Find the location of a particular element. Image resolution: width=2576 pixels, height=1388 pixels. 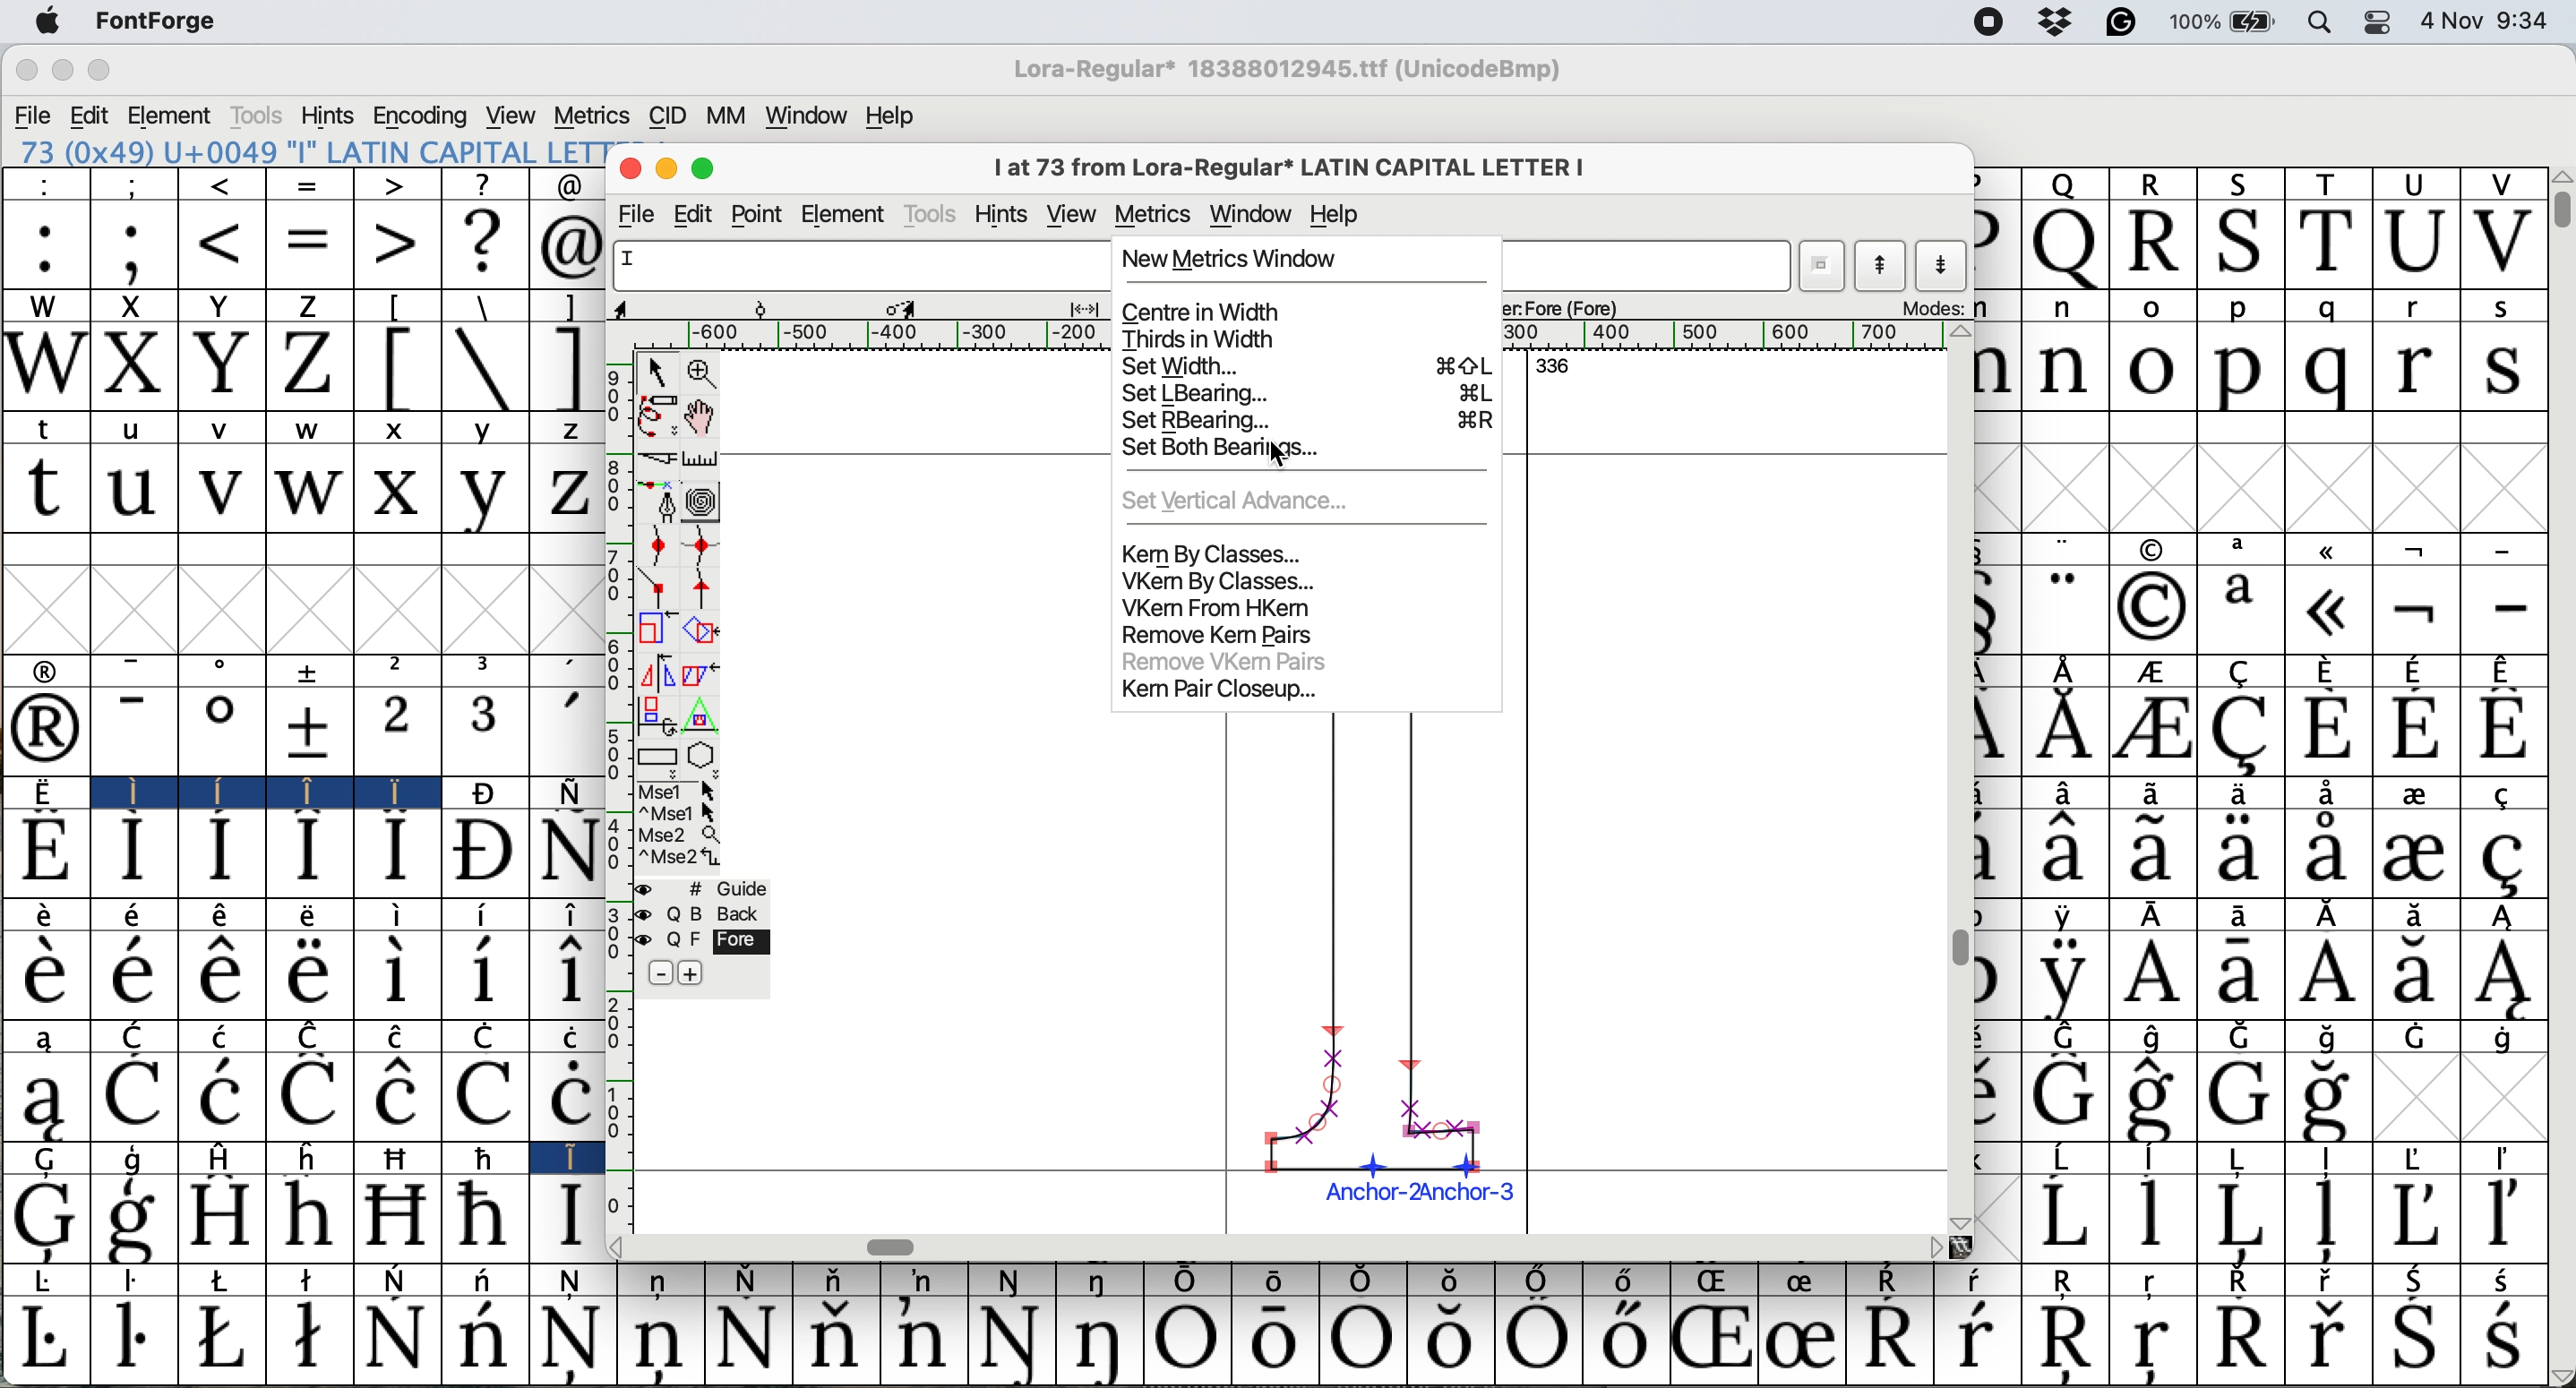

help is located at coordinates (1349, 214).